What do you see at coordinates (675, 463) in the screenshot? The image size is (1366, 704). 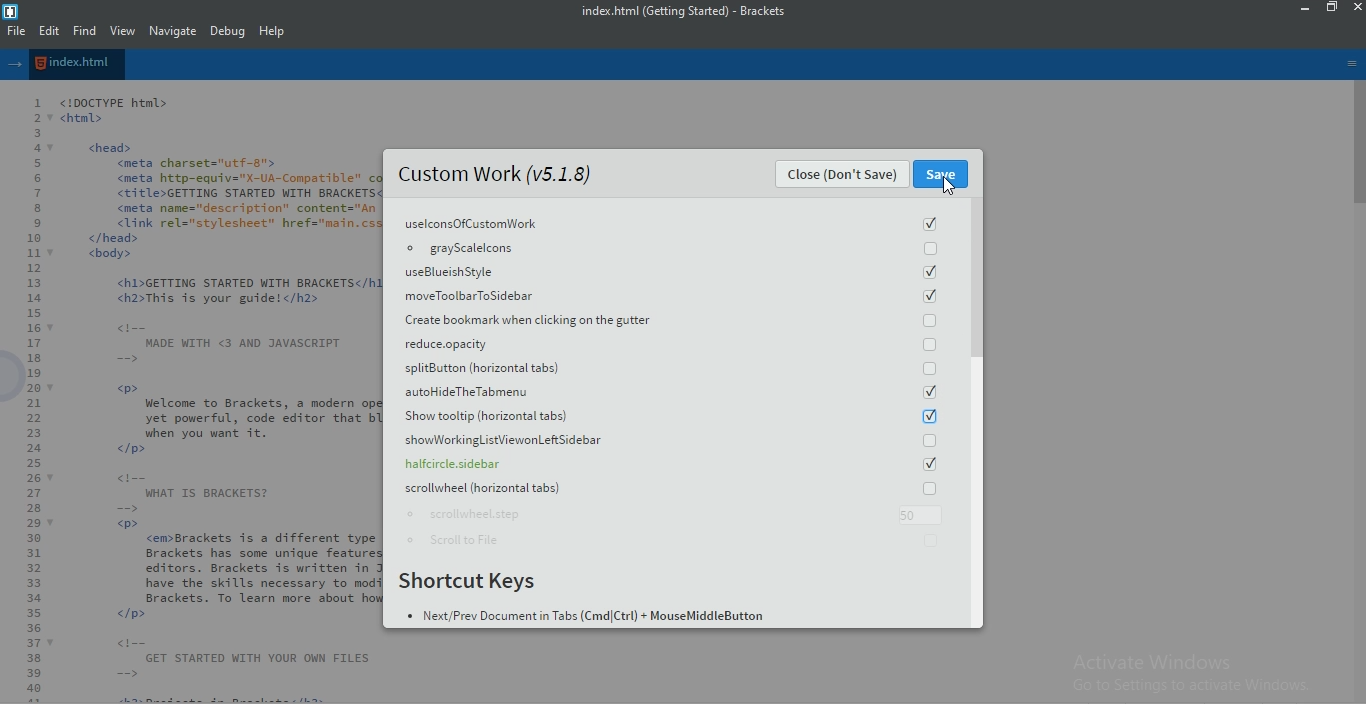 I see `halfcircle.sidebar` at bounding box center [675, 463].